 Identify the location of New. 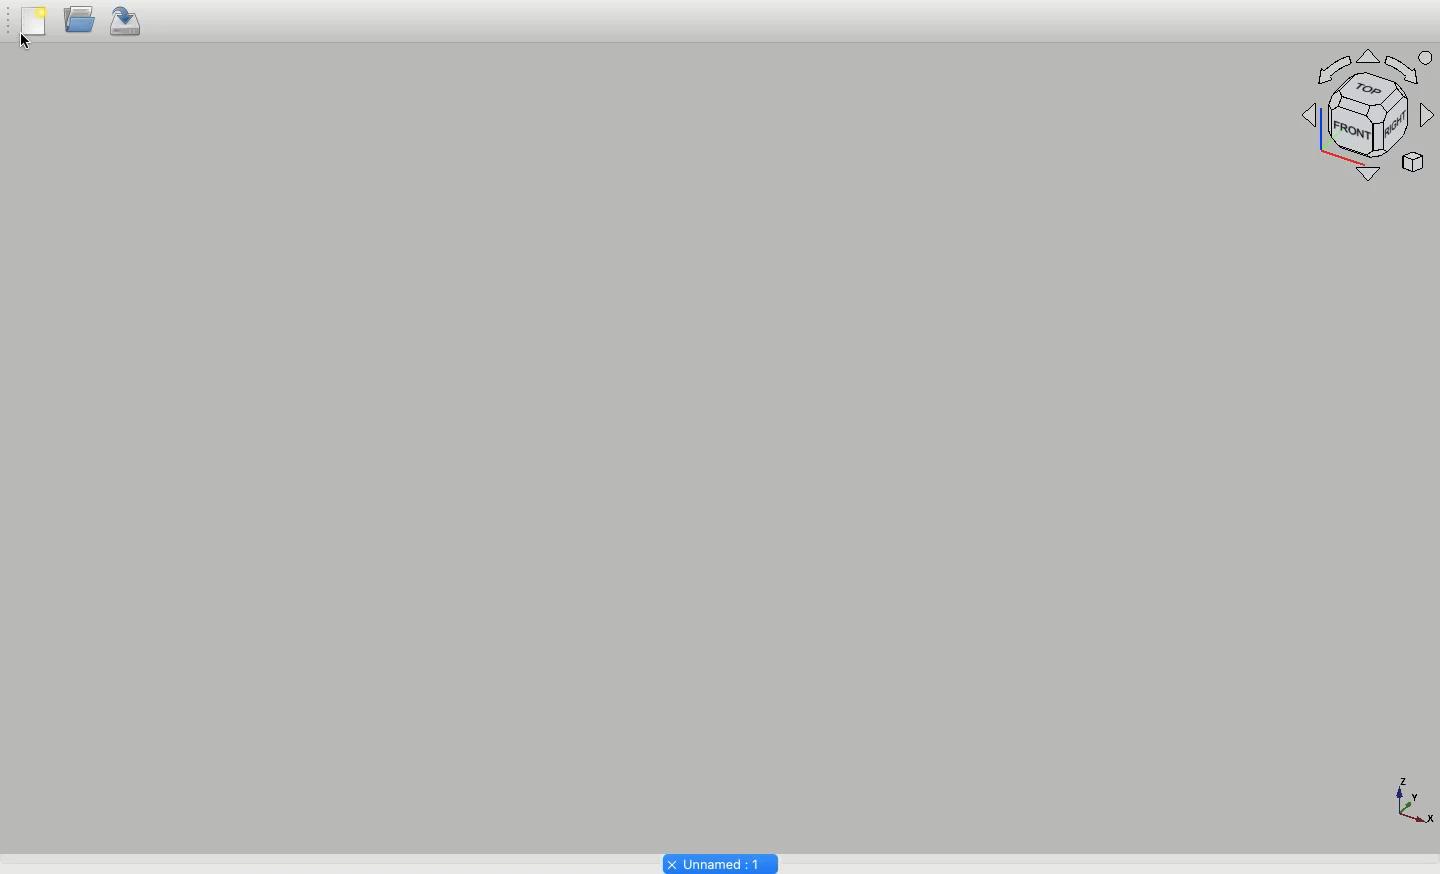
(33, 28).